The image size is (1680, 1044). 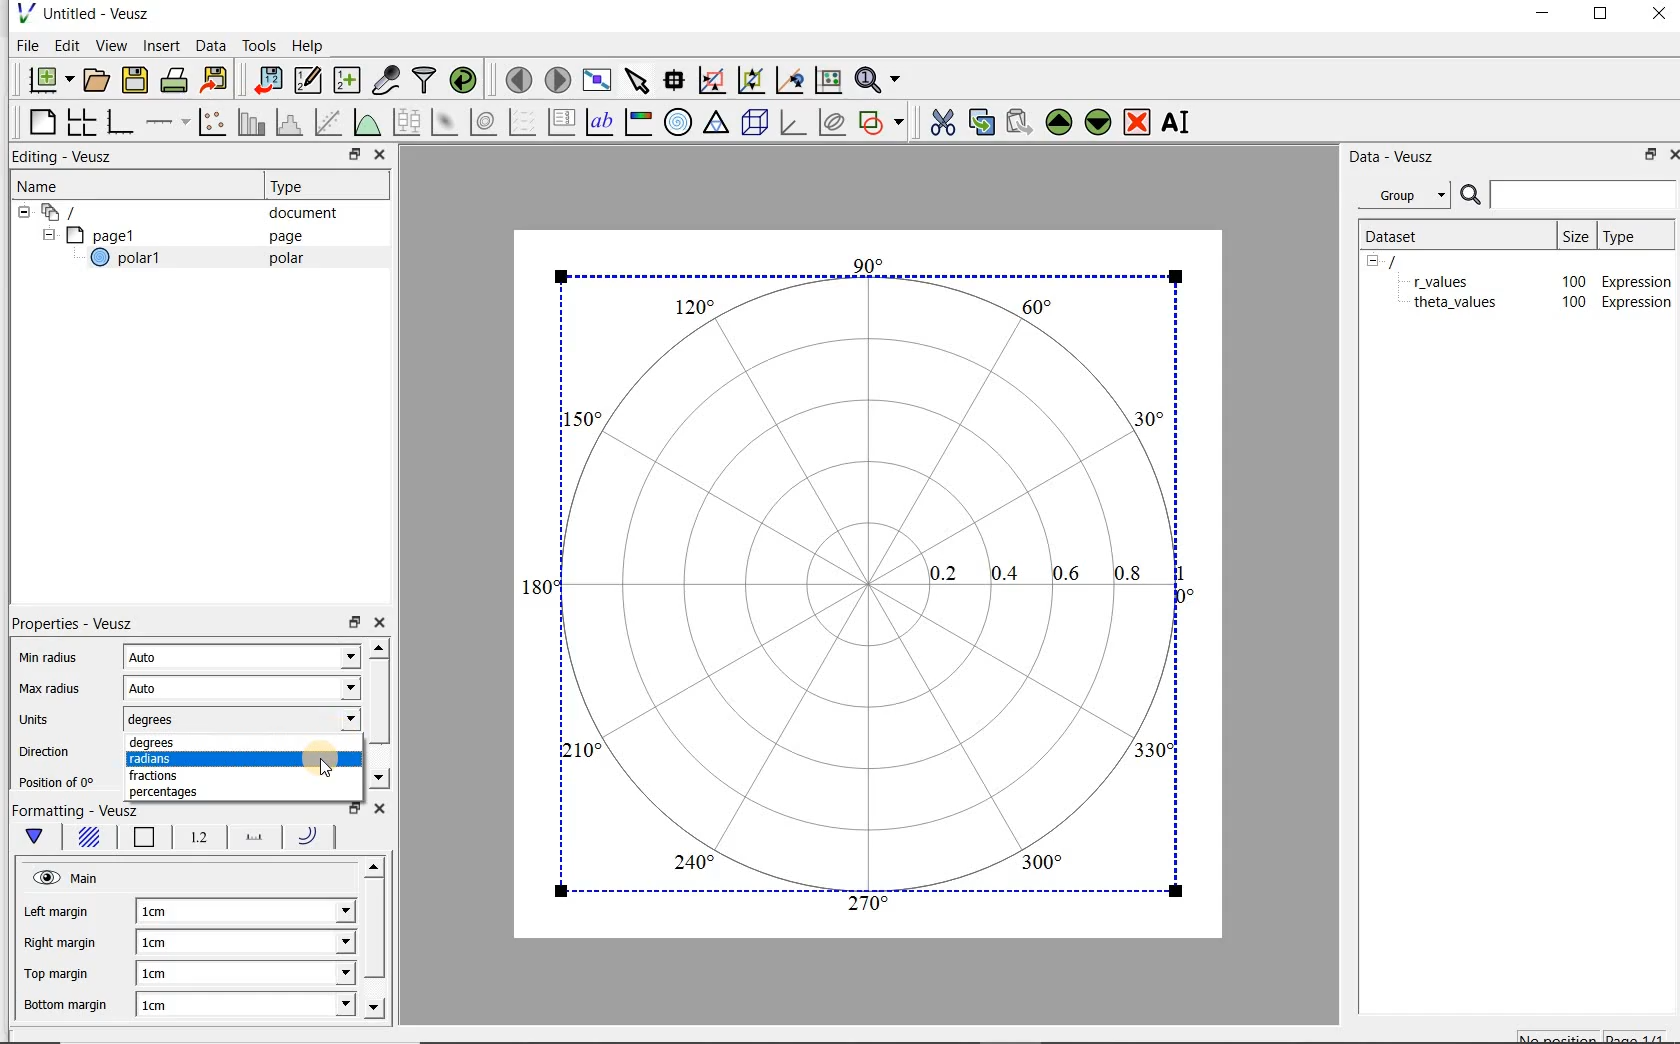 I want to click on units dropdown, so click(x=324, y=722).